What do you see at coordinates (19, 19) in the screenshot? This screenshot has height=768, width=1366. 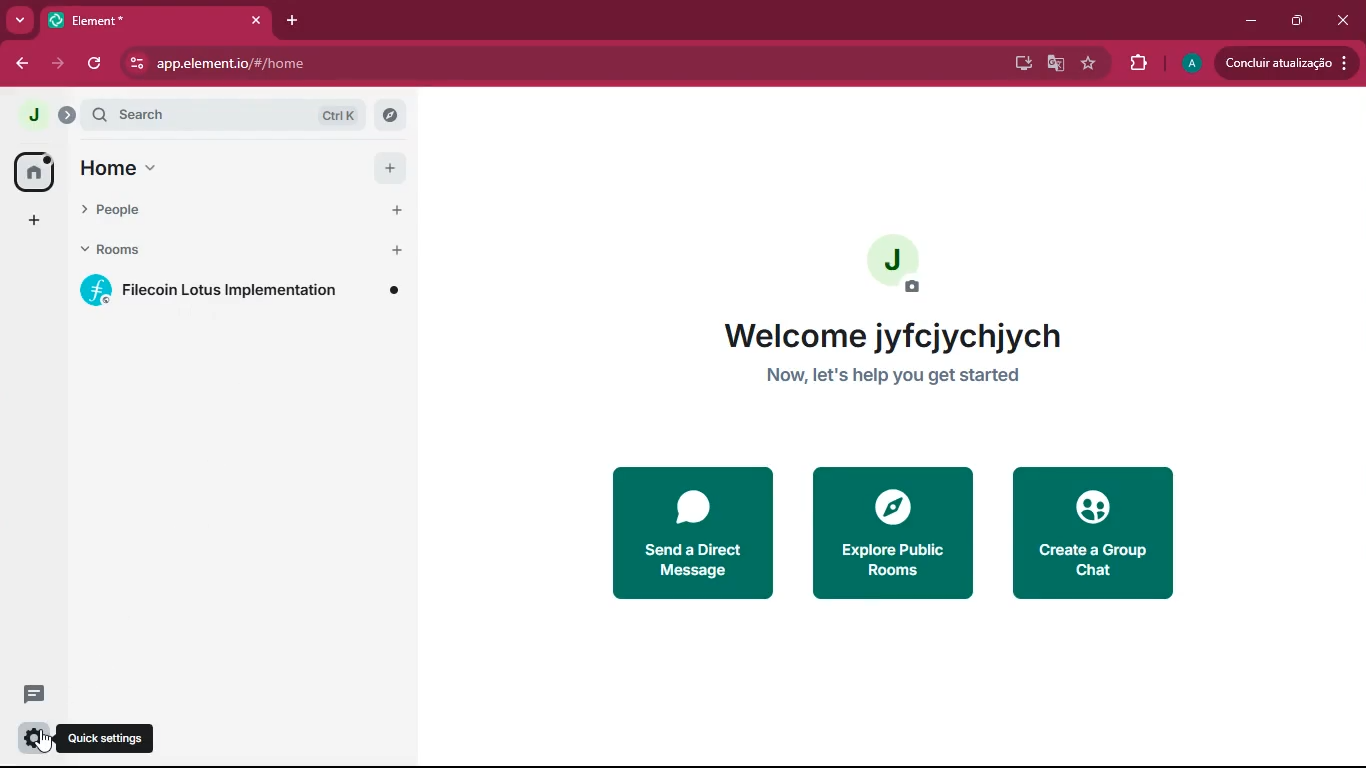 I see `more` at bounding box center [19, 19].